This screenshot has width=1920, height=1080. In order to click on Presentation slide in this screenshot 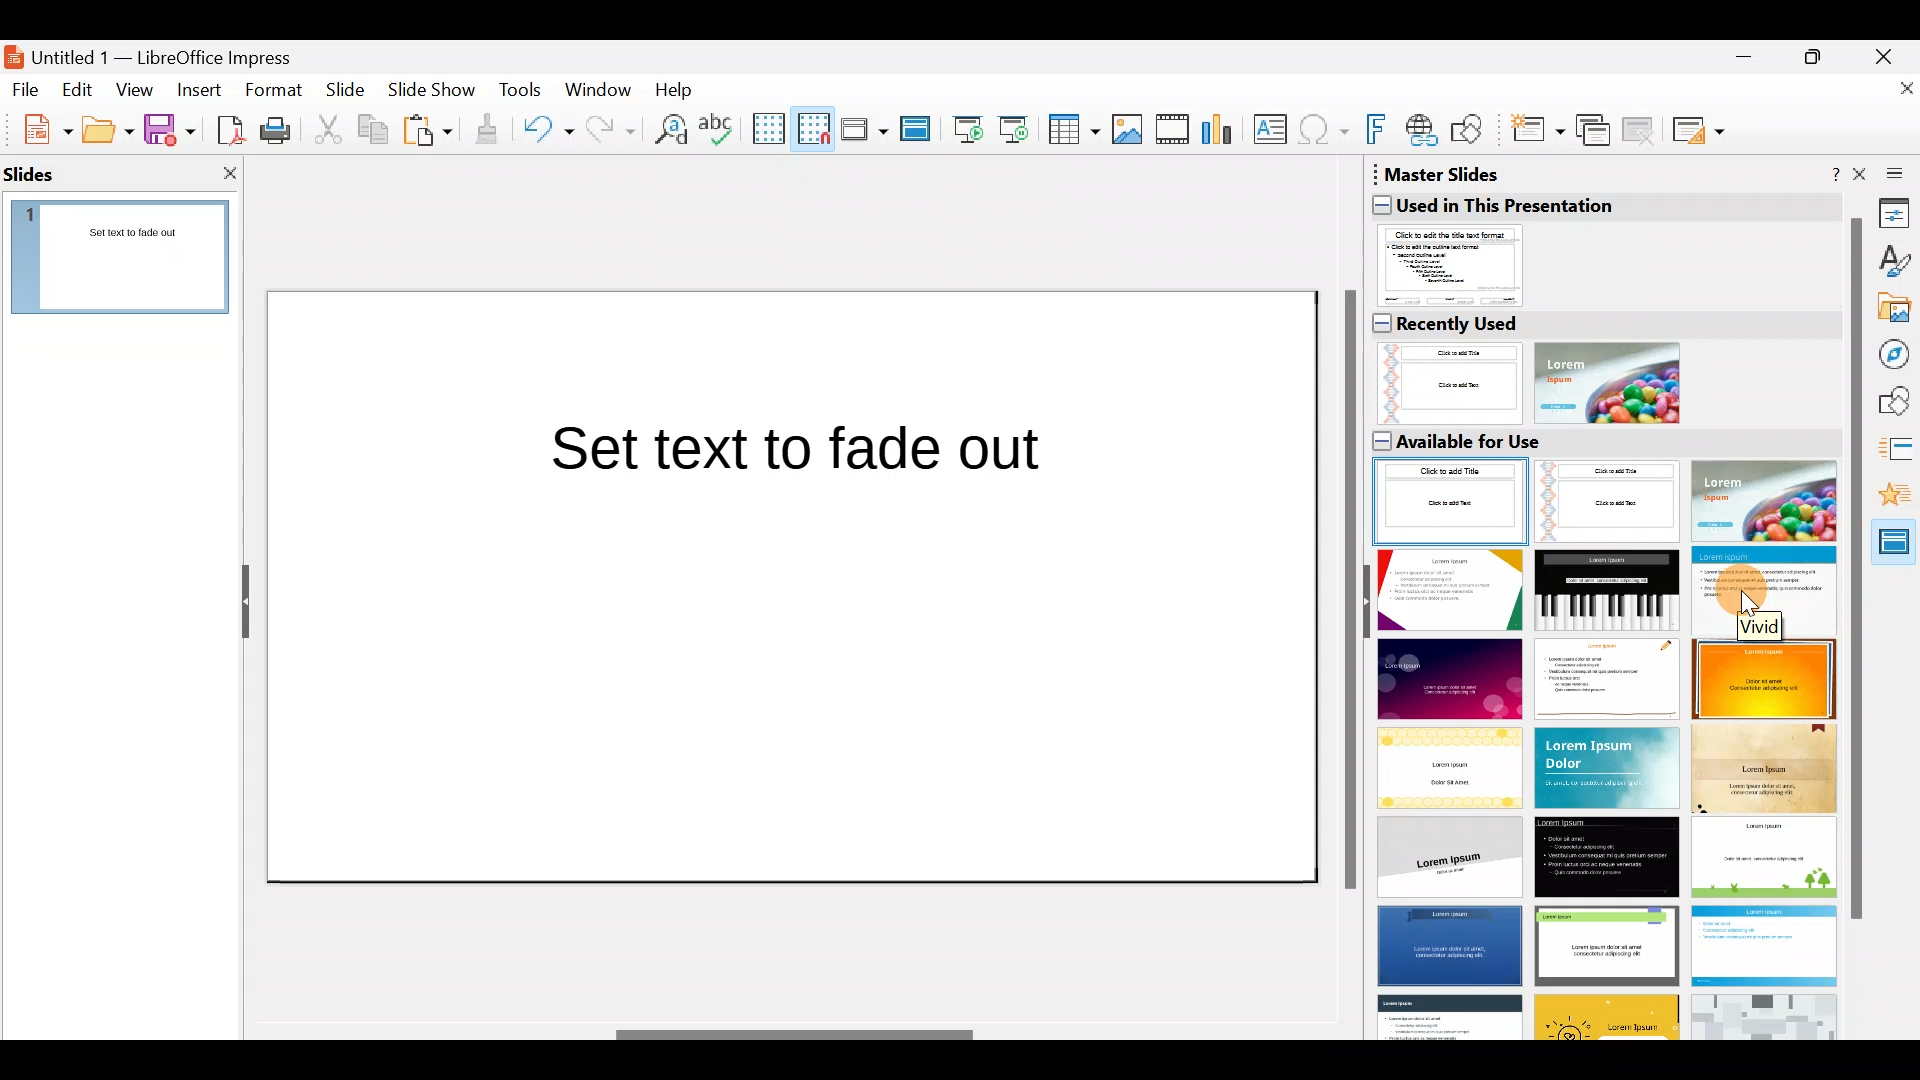, I will do `click(791, 585)`.